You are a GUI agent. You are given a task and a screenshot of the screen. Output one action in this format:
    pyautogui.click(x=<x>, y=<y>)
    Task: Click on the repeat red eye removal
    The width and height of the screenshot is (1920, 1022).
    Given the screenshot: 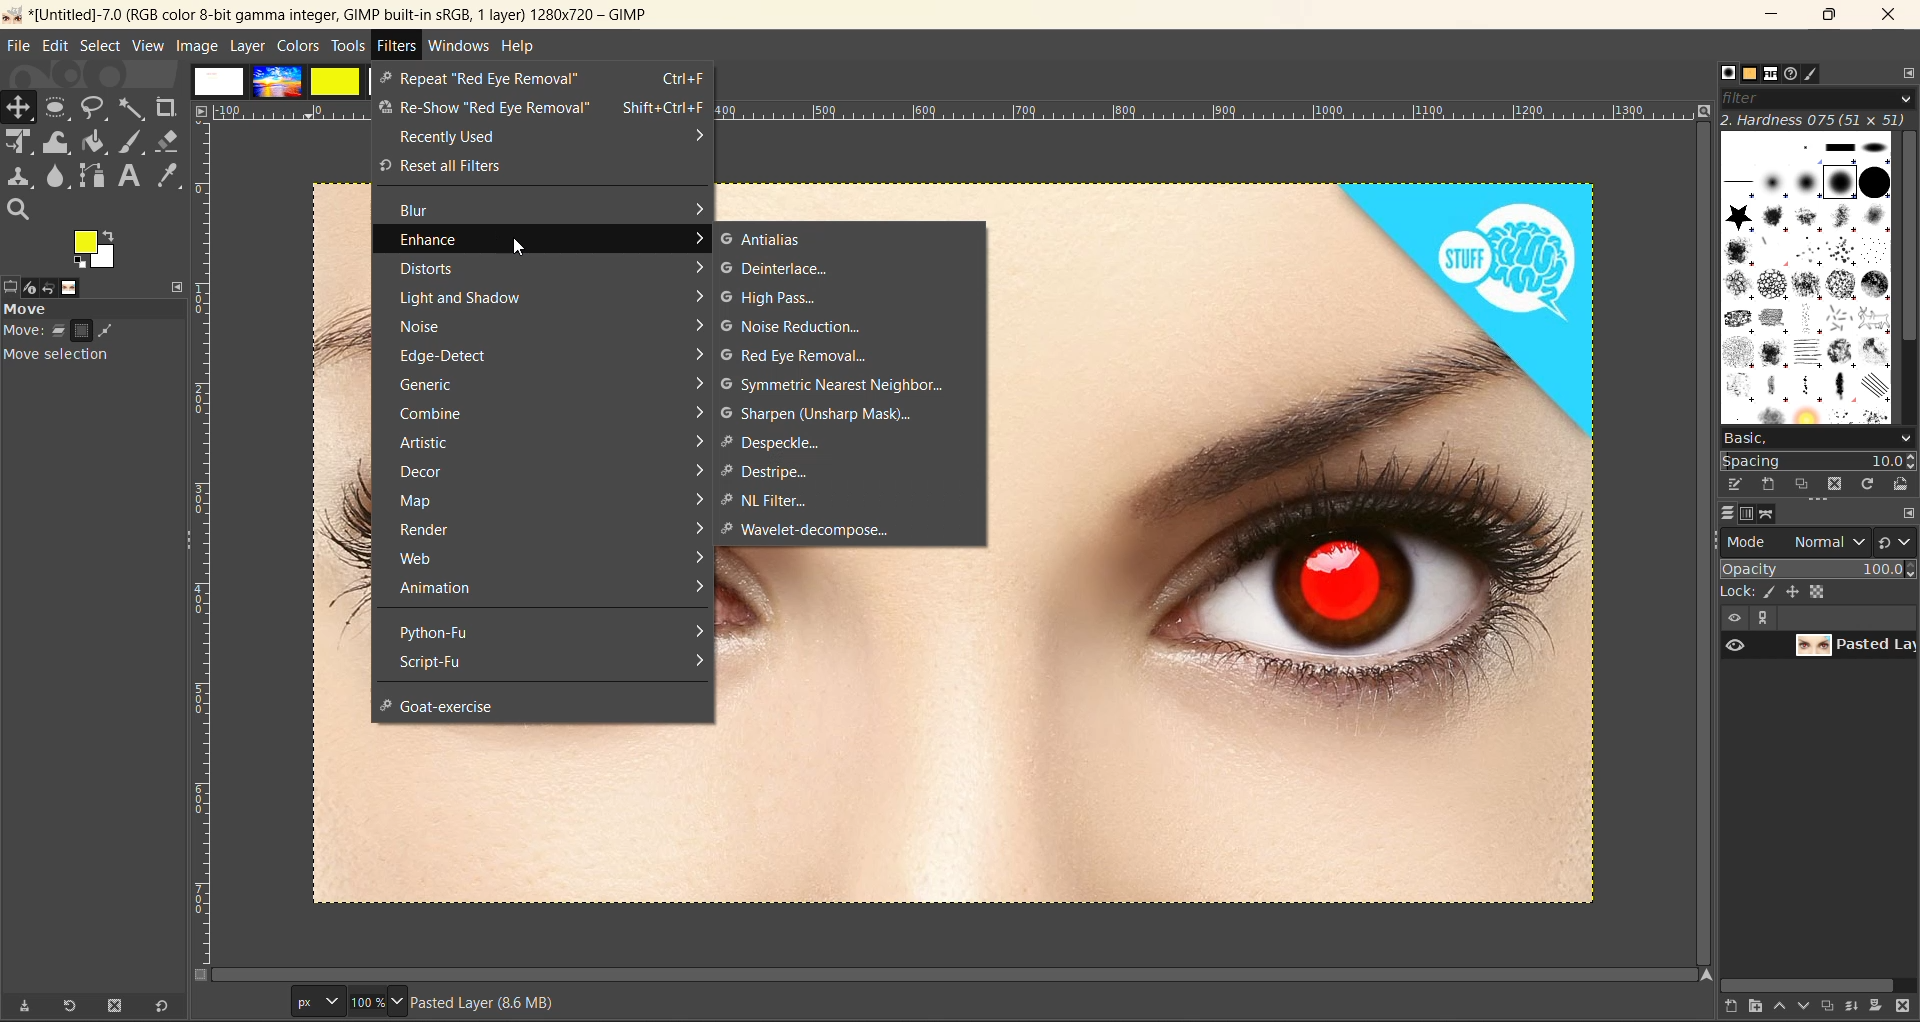 What is the action you would take?
    pyautogui.click(x=546, y=80)
    